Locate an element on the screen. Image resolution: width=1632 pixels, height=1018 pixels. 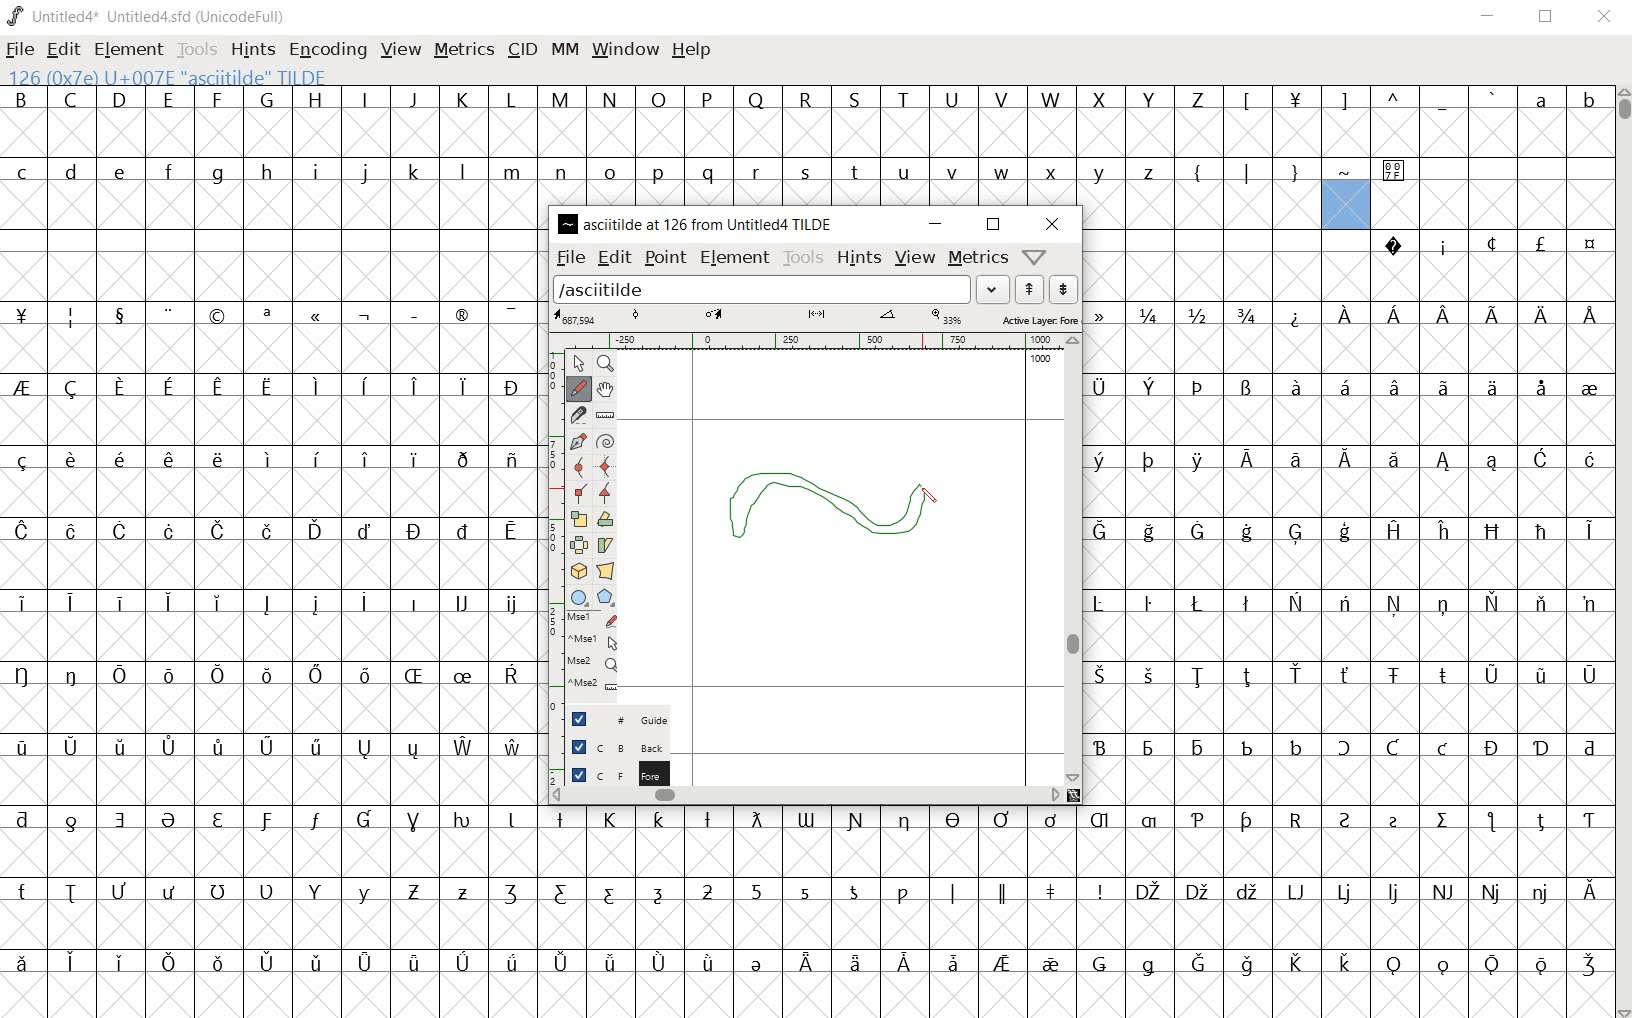
Add a corner point is located at coordinates (579, 491).